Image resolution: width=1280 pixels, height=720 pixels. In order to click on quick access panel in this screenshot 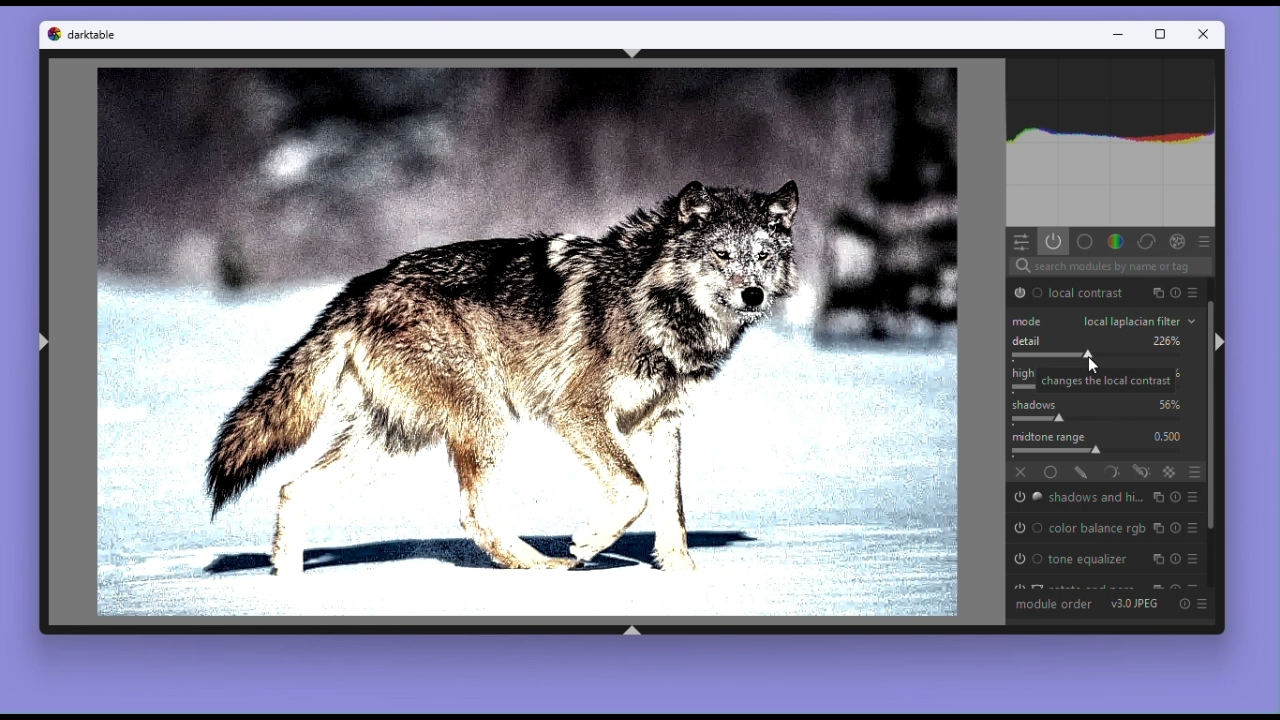, I will do `click(1024, 242)`.